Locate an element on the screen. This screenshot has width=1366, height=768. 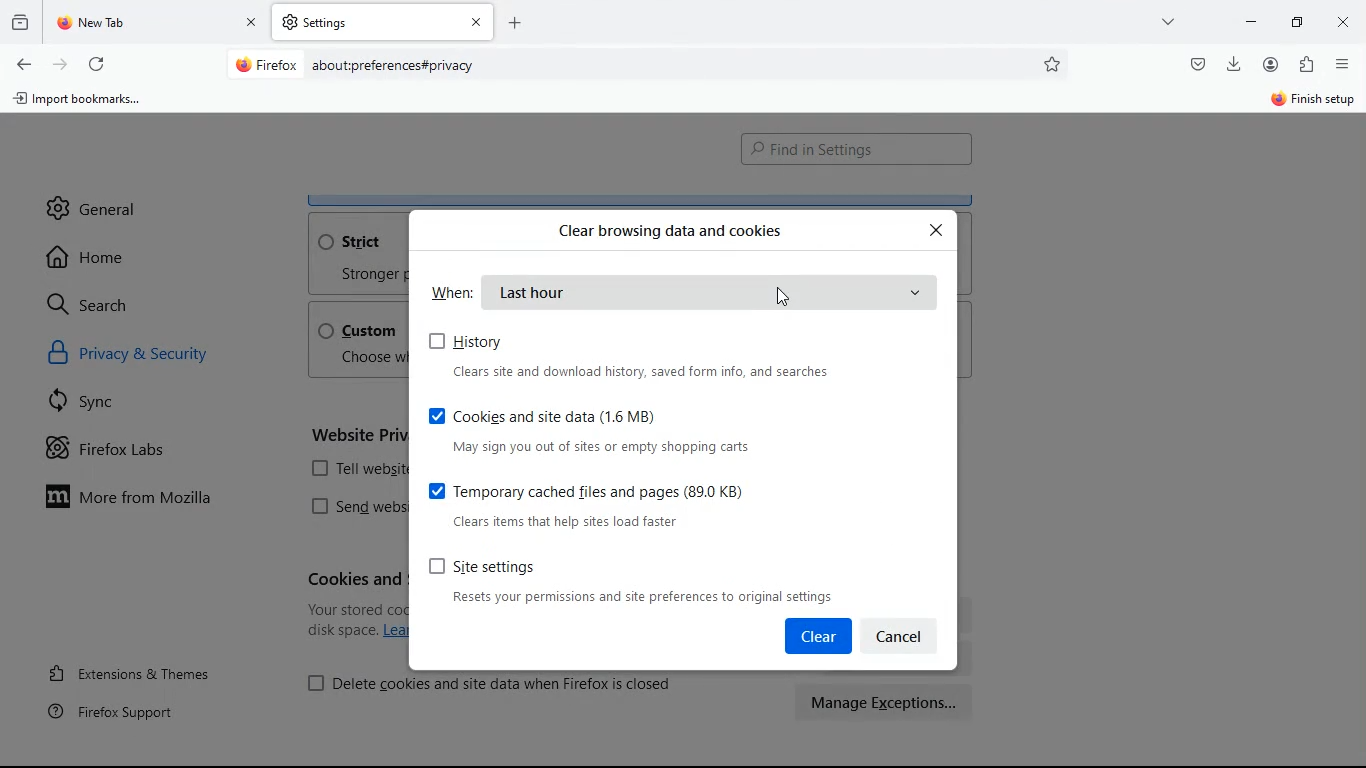
Search bar is located at coordinates (644, 66).